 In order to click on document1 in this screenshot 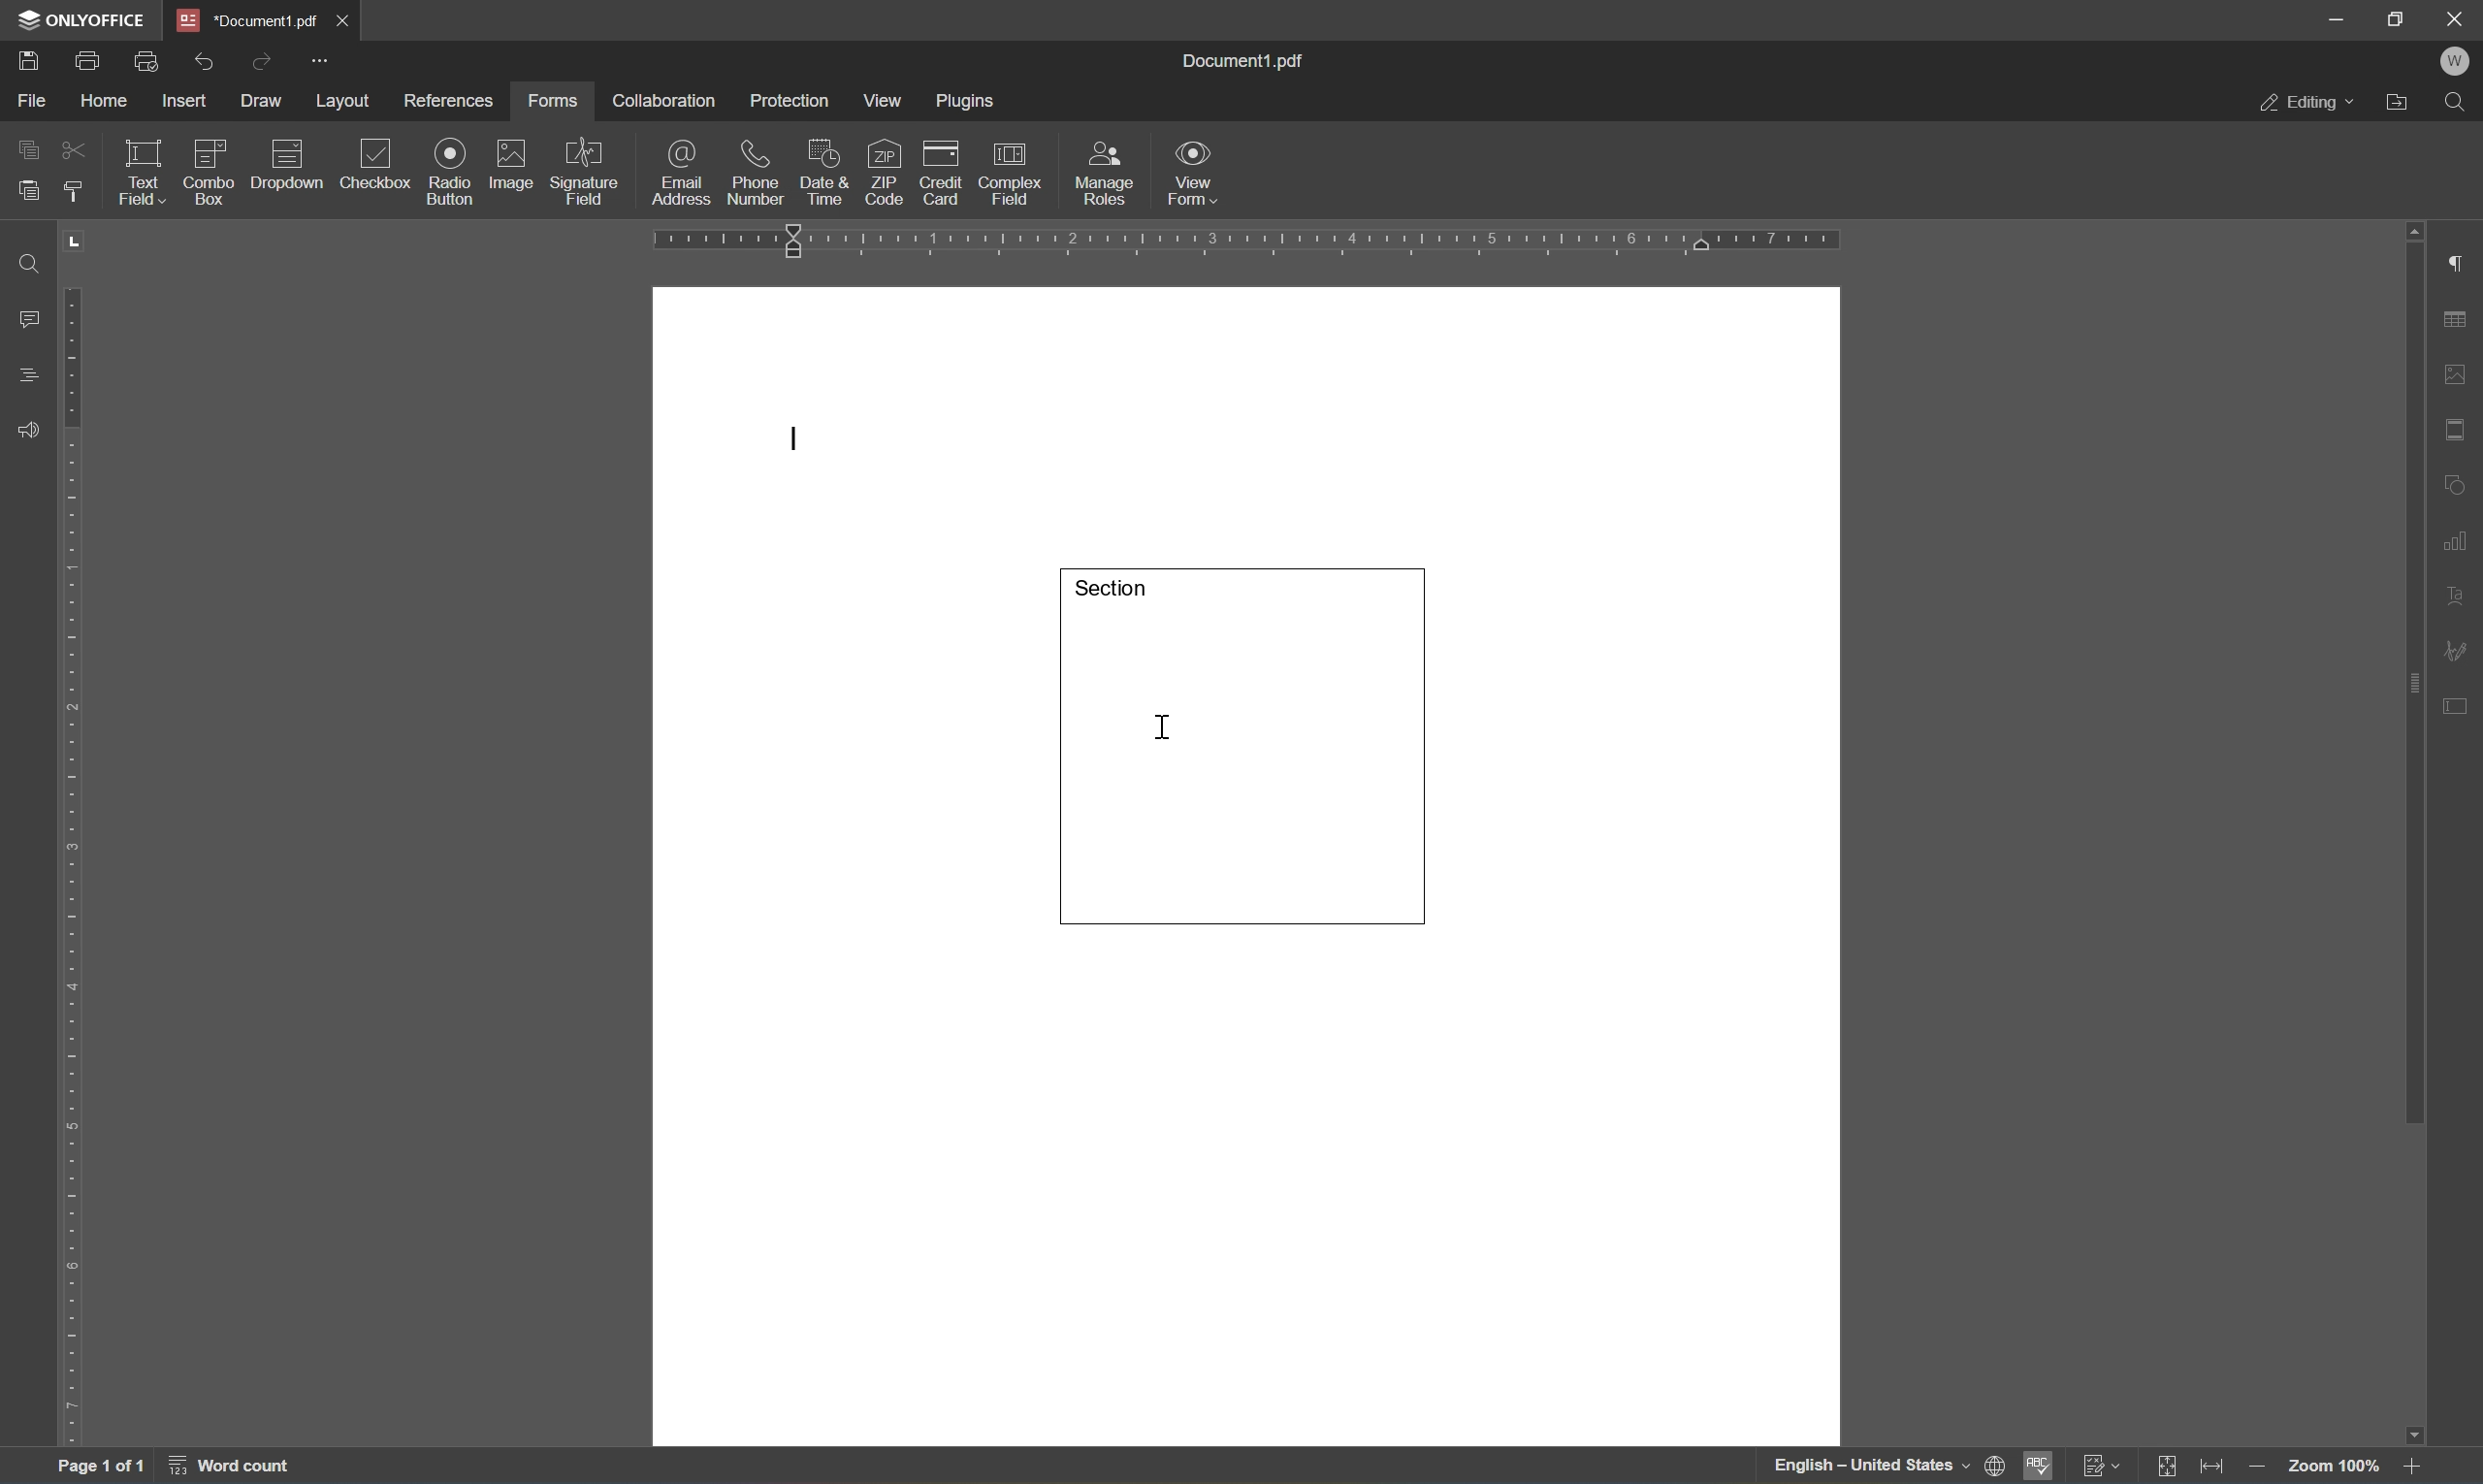, I will do `click(250, 21)`.